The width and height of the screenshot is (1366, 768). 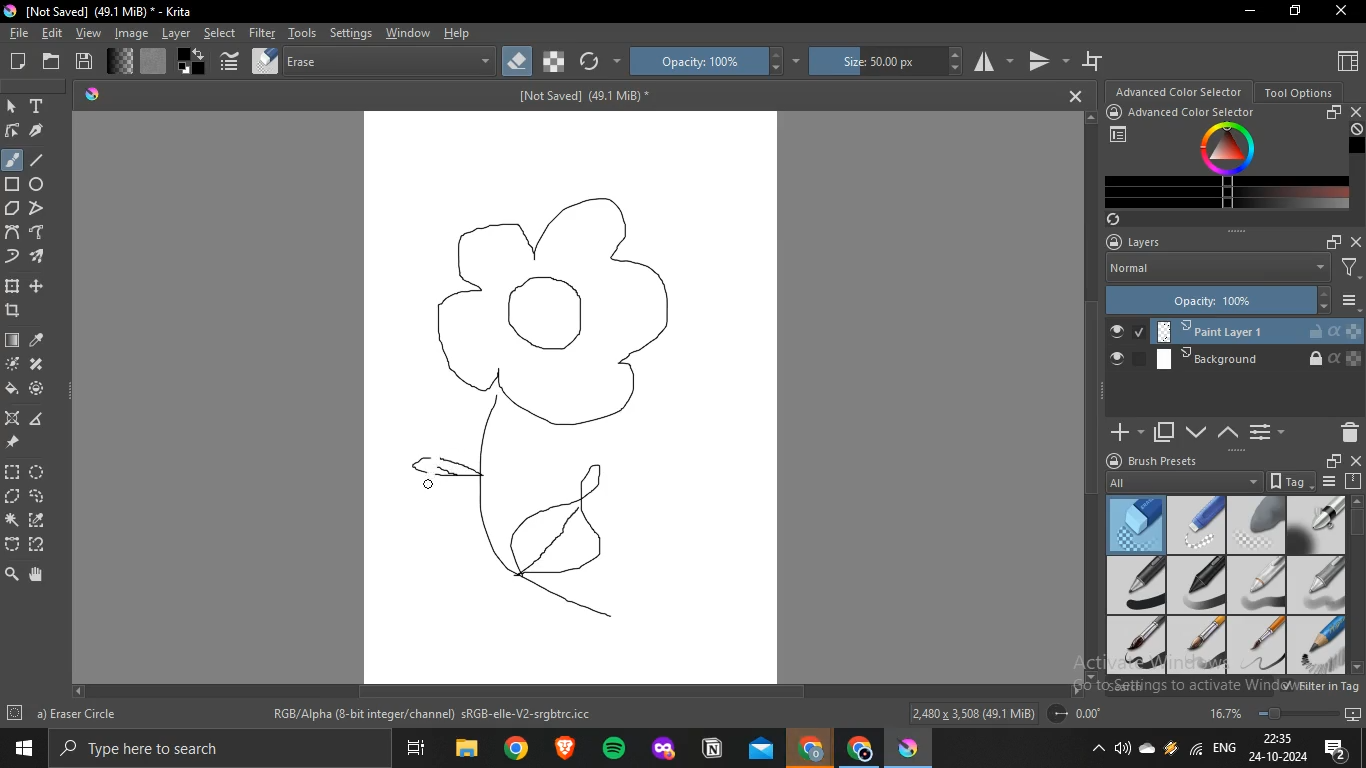 What do you see at coordinates (1075, 690) in the screenshot?
I see `Right` at bounding box center [1075, 690].